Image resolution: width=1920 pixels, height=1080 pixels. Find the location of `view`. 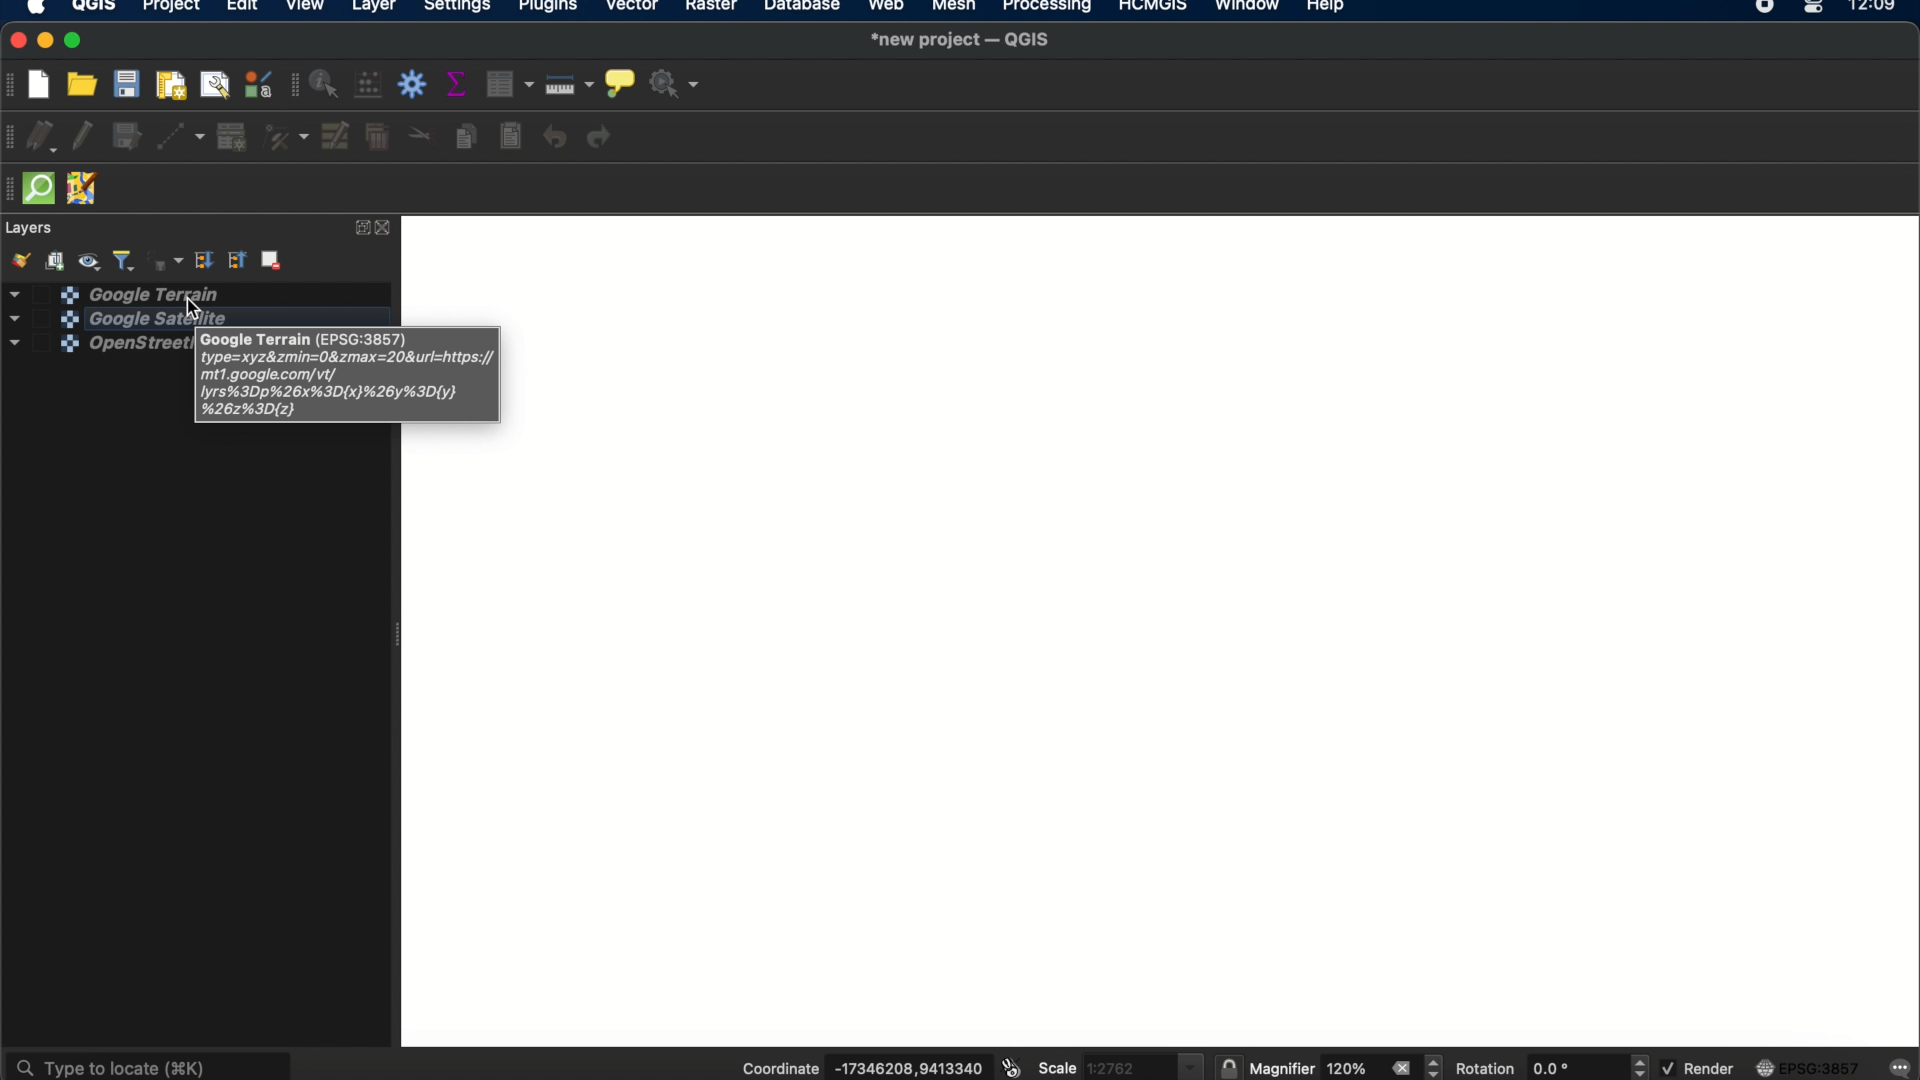

view is located at coordinates (307, 8).